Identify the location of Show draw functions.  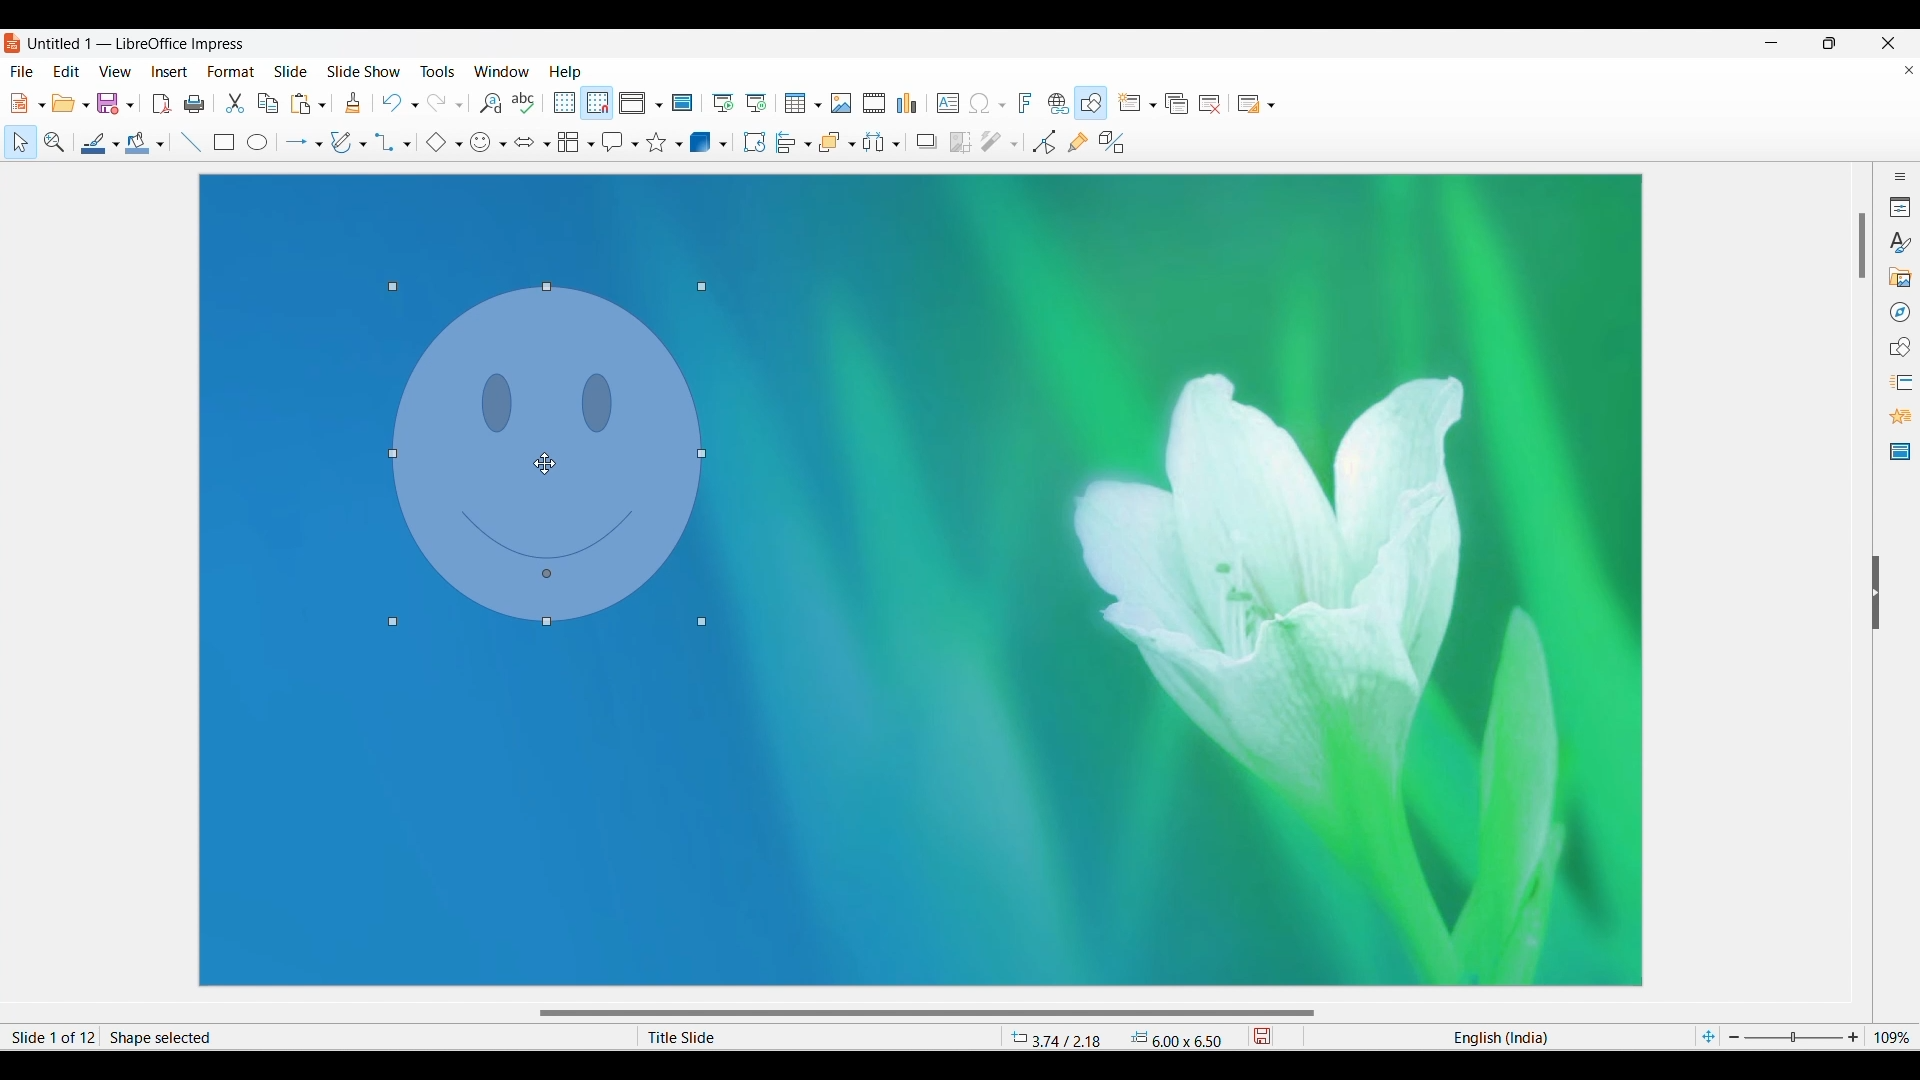
(1090, 103).